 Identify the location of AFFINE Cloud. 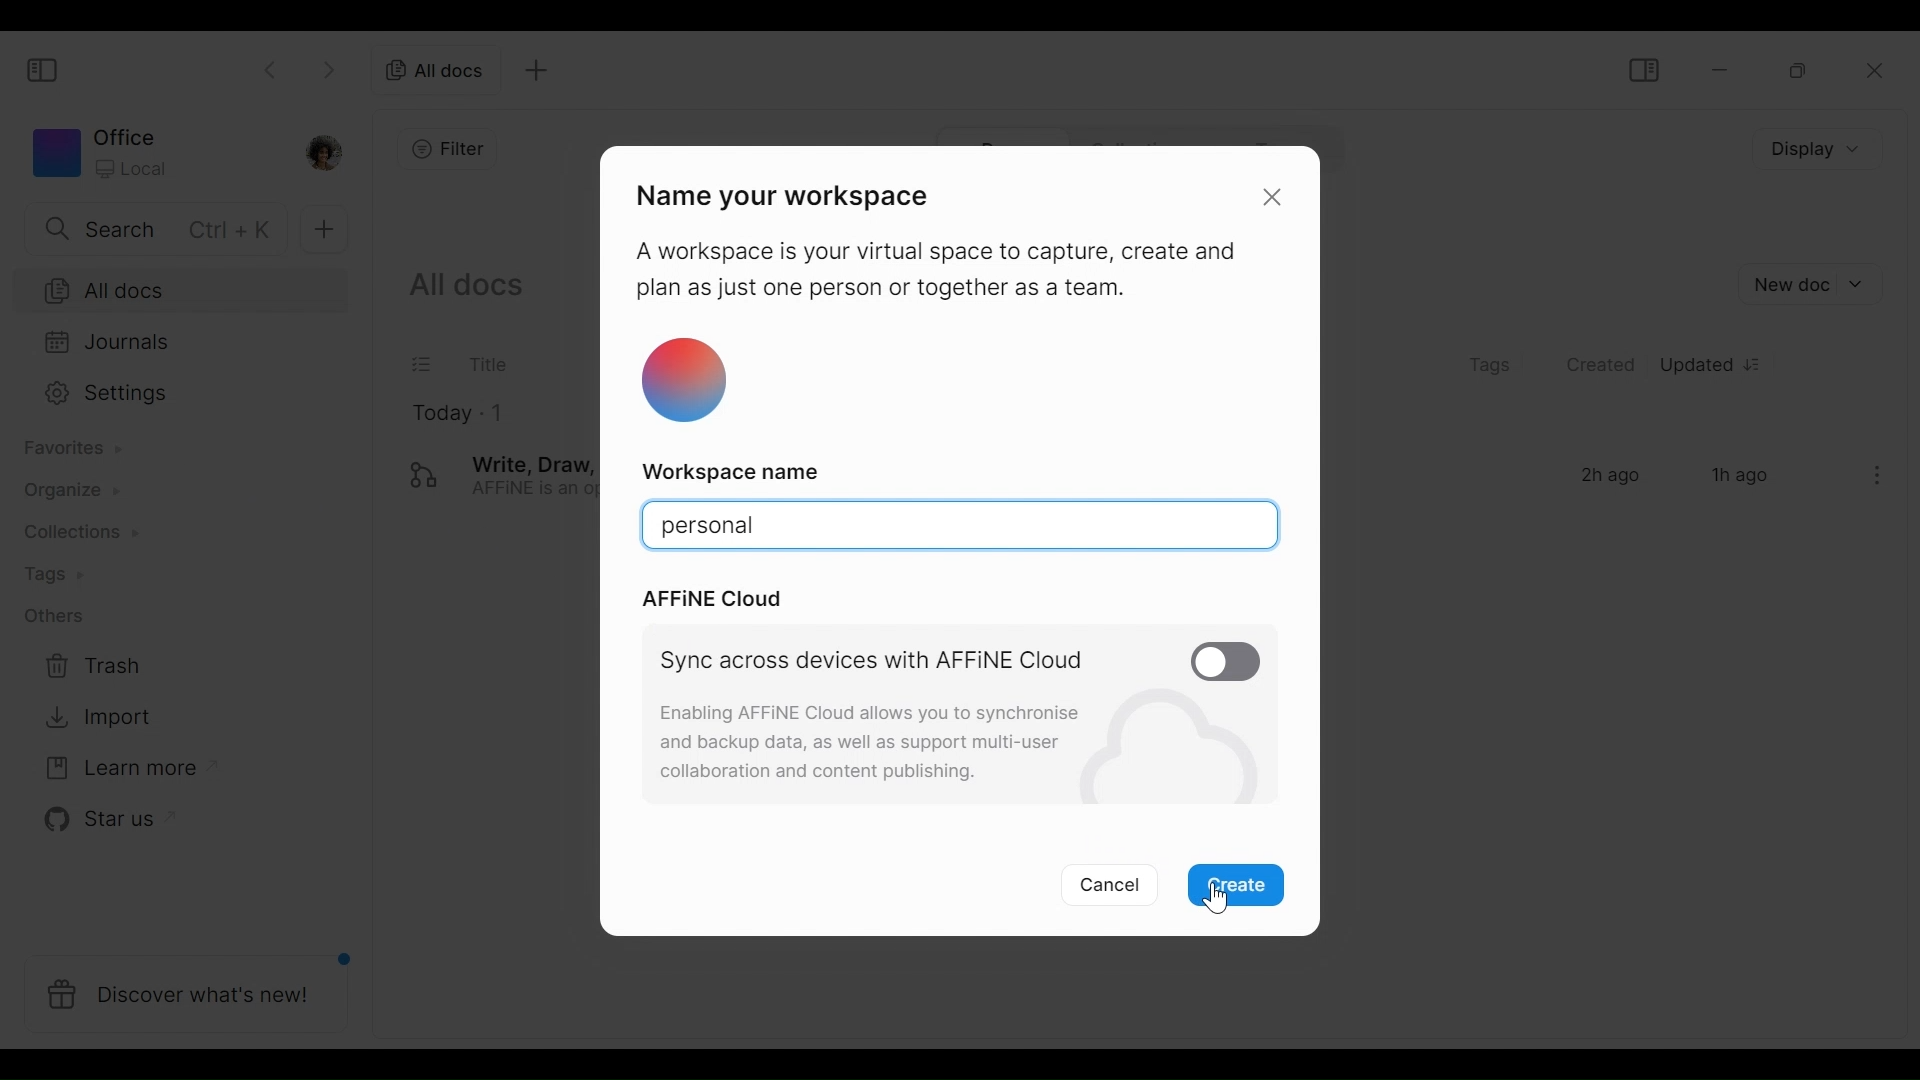
(713, 600).